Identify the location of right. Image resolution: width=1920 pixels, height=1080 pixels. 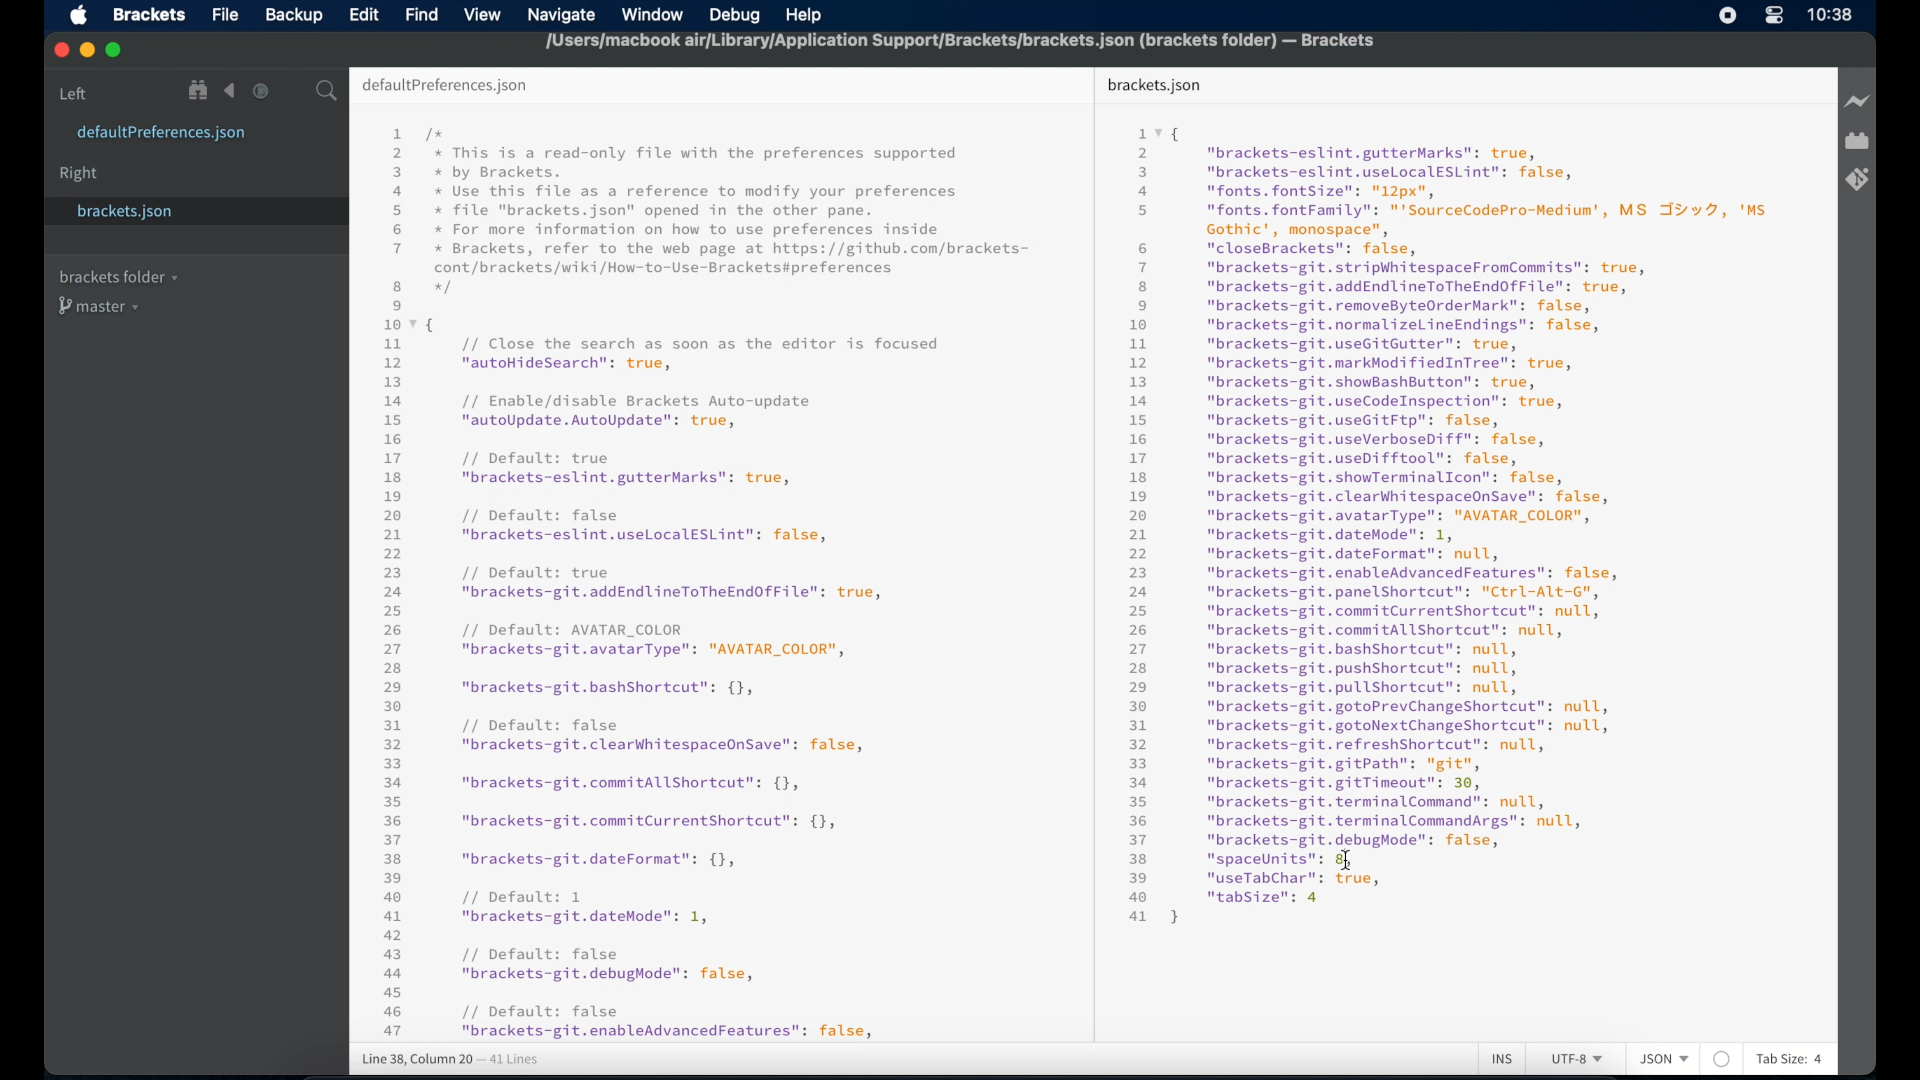
(79, 174).